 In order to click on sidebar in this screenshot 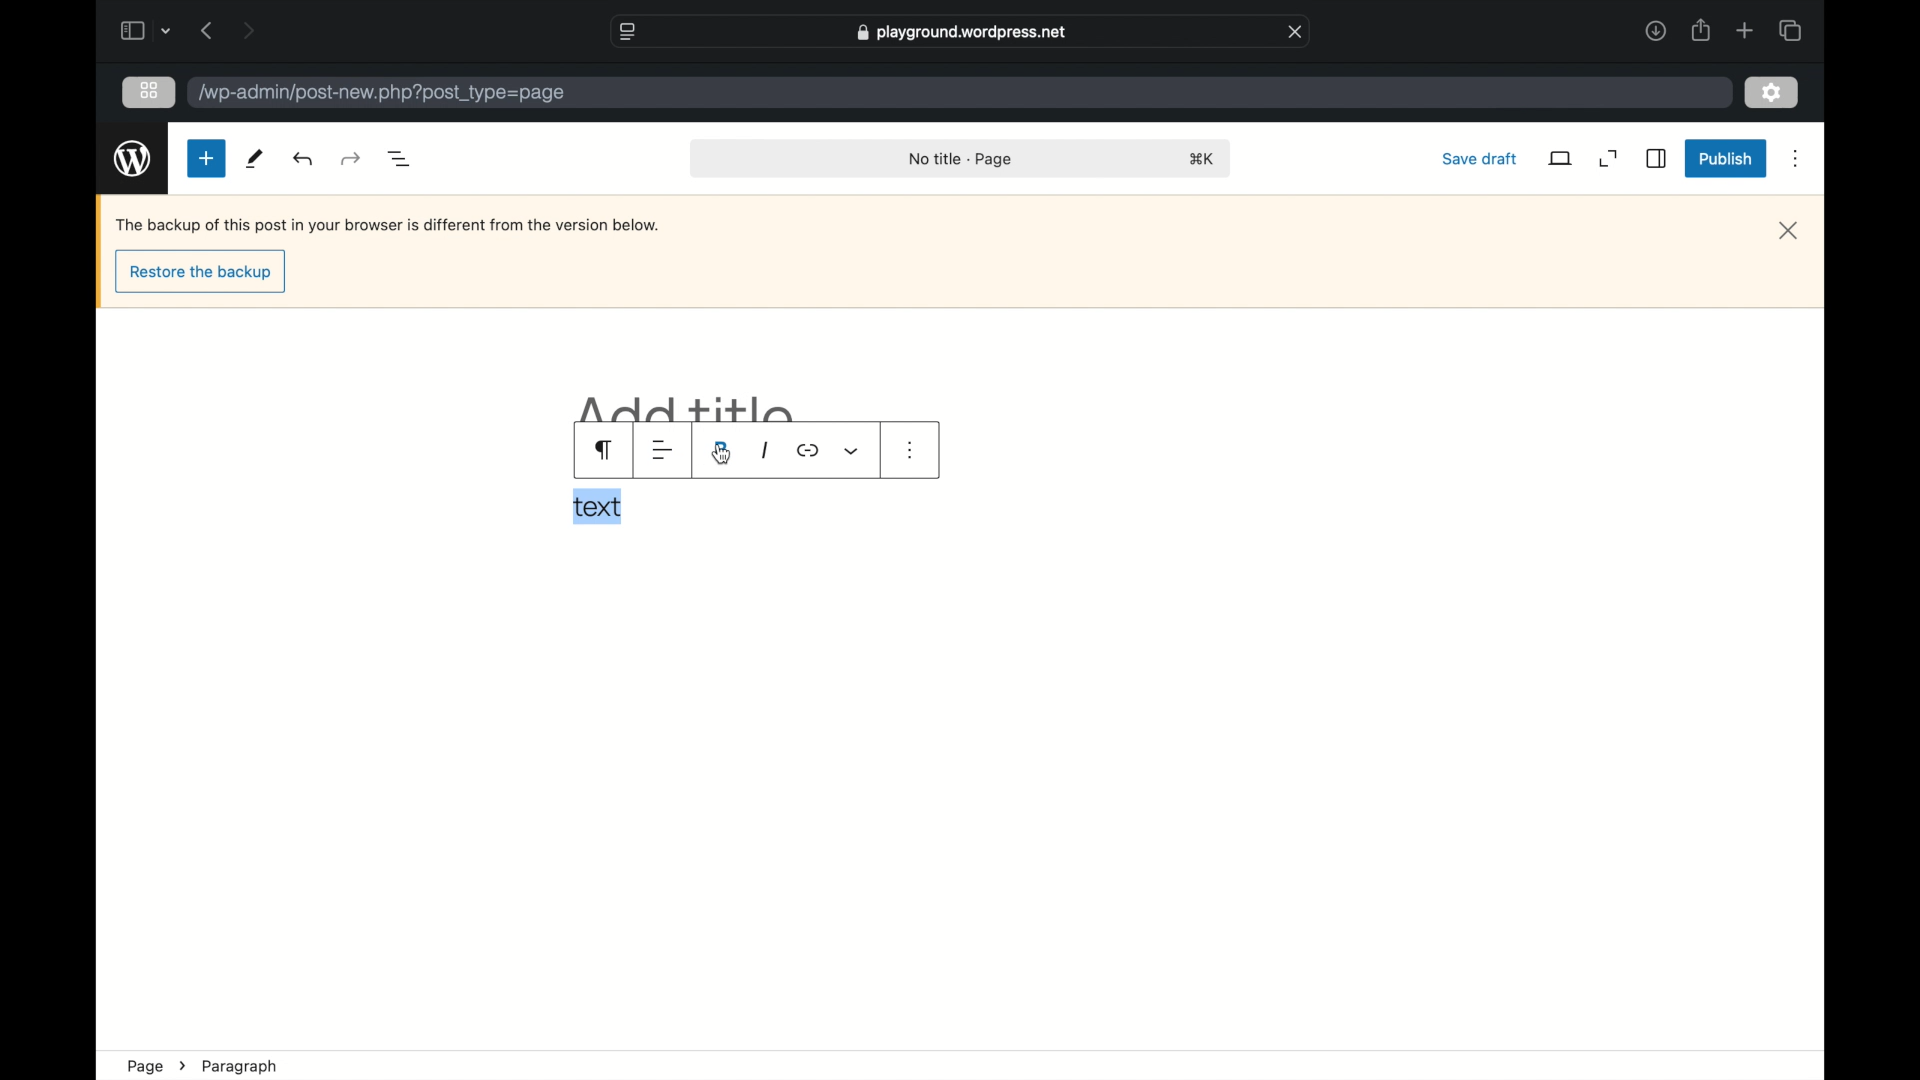, I will do `click(1658, 159)`.